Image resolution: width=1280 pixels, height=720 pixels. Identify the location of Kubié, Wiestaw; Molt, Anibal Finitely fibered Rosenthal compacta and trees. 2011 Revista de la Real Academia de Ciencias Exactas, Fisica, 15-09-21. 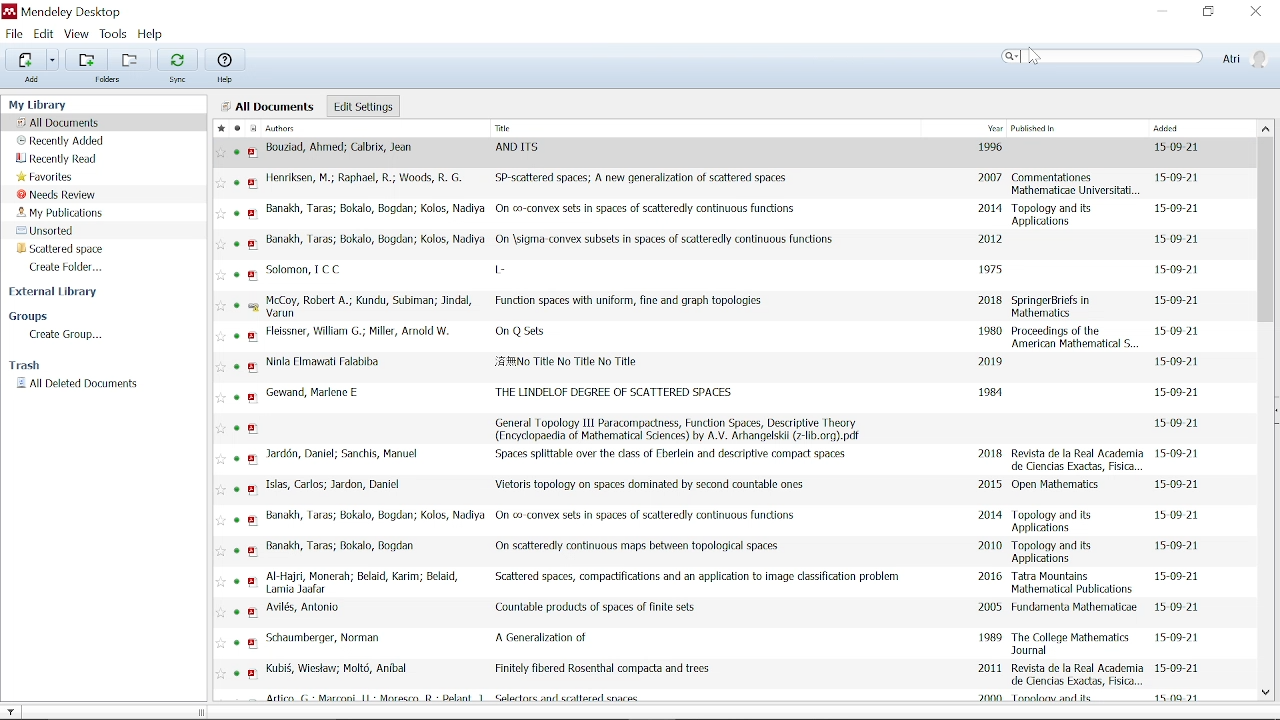
(728, 674).